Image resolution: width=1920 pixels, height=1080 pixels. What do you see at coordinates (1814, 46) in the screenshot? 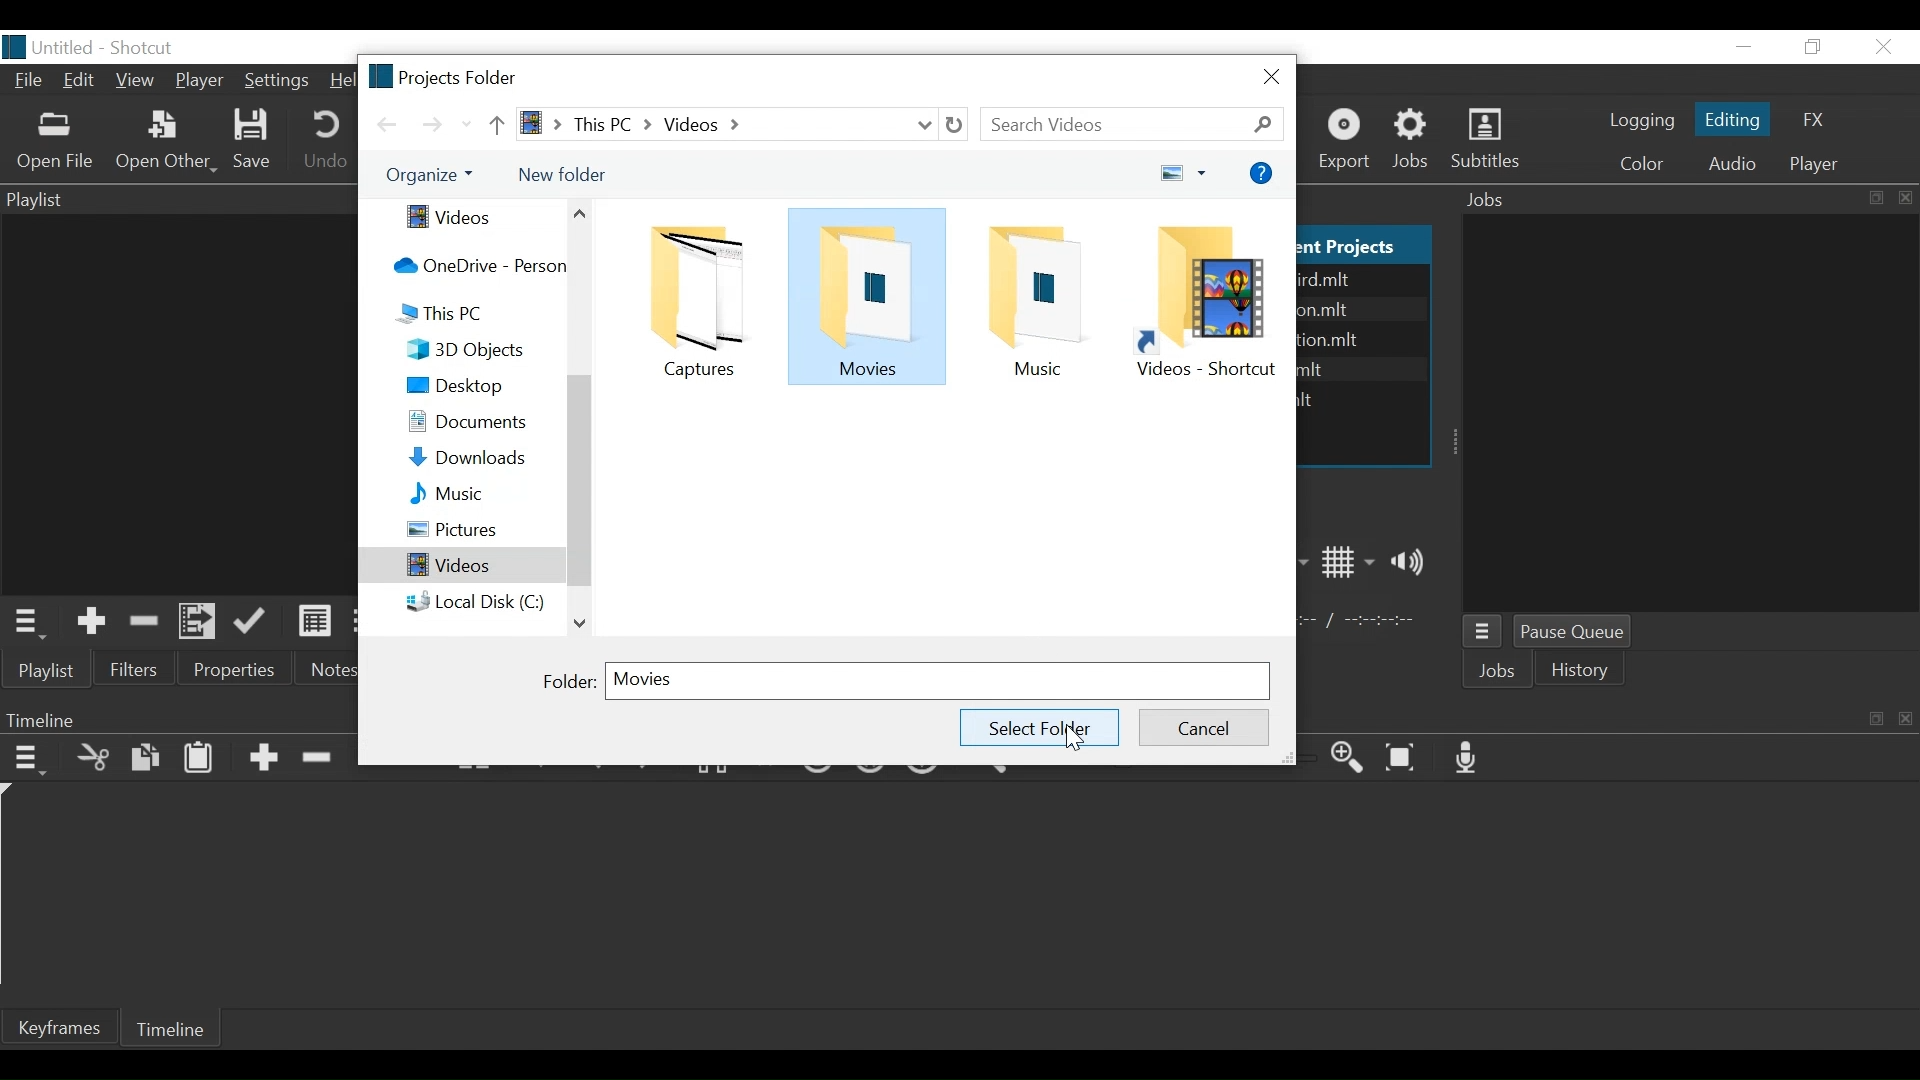
I see `Restore` at bounding box center [1814, 46].